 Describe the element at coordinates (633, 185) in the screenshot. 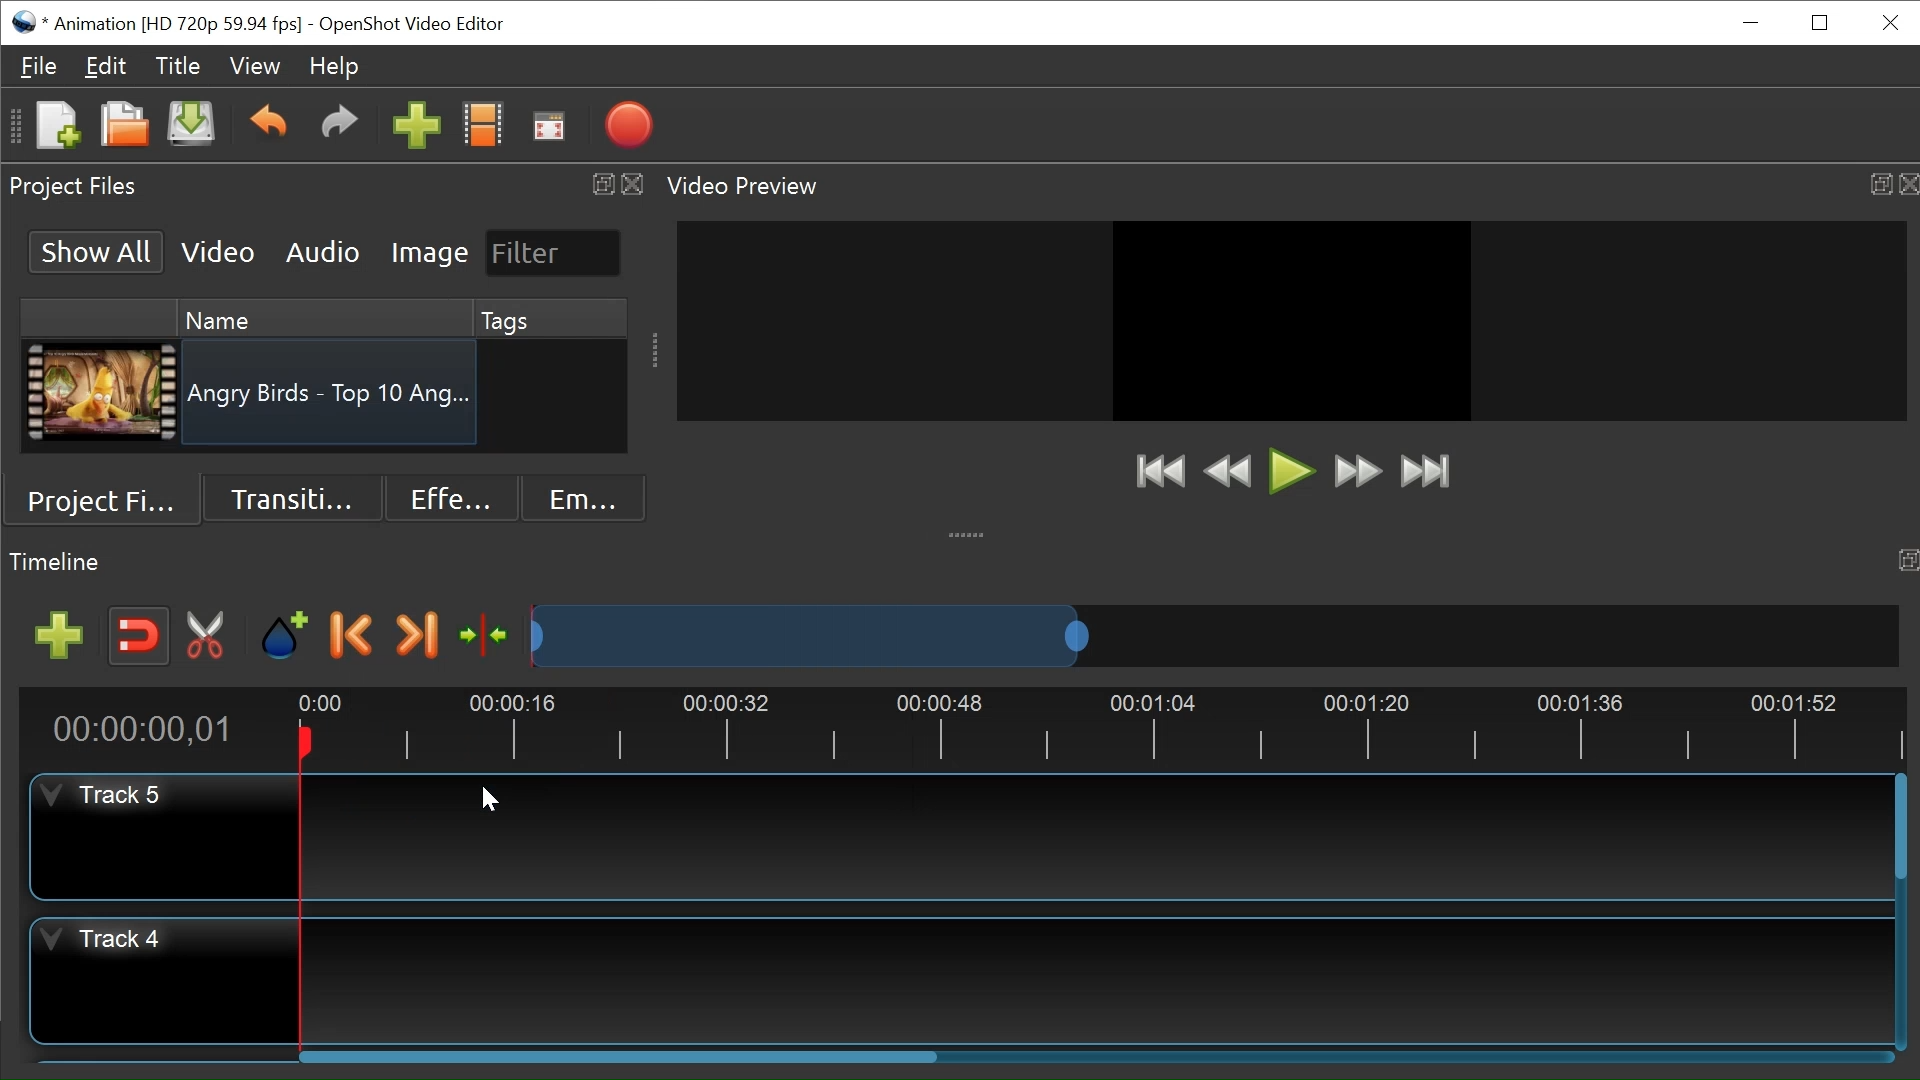

I see `Close` at that location.